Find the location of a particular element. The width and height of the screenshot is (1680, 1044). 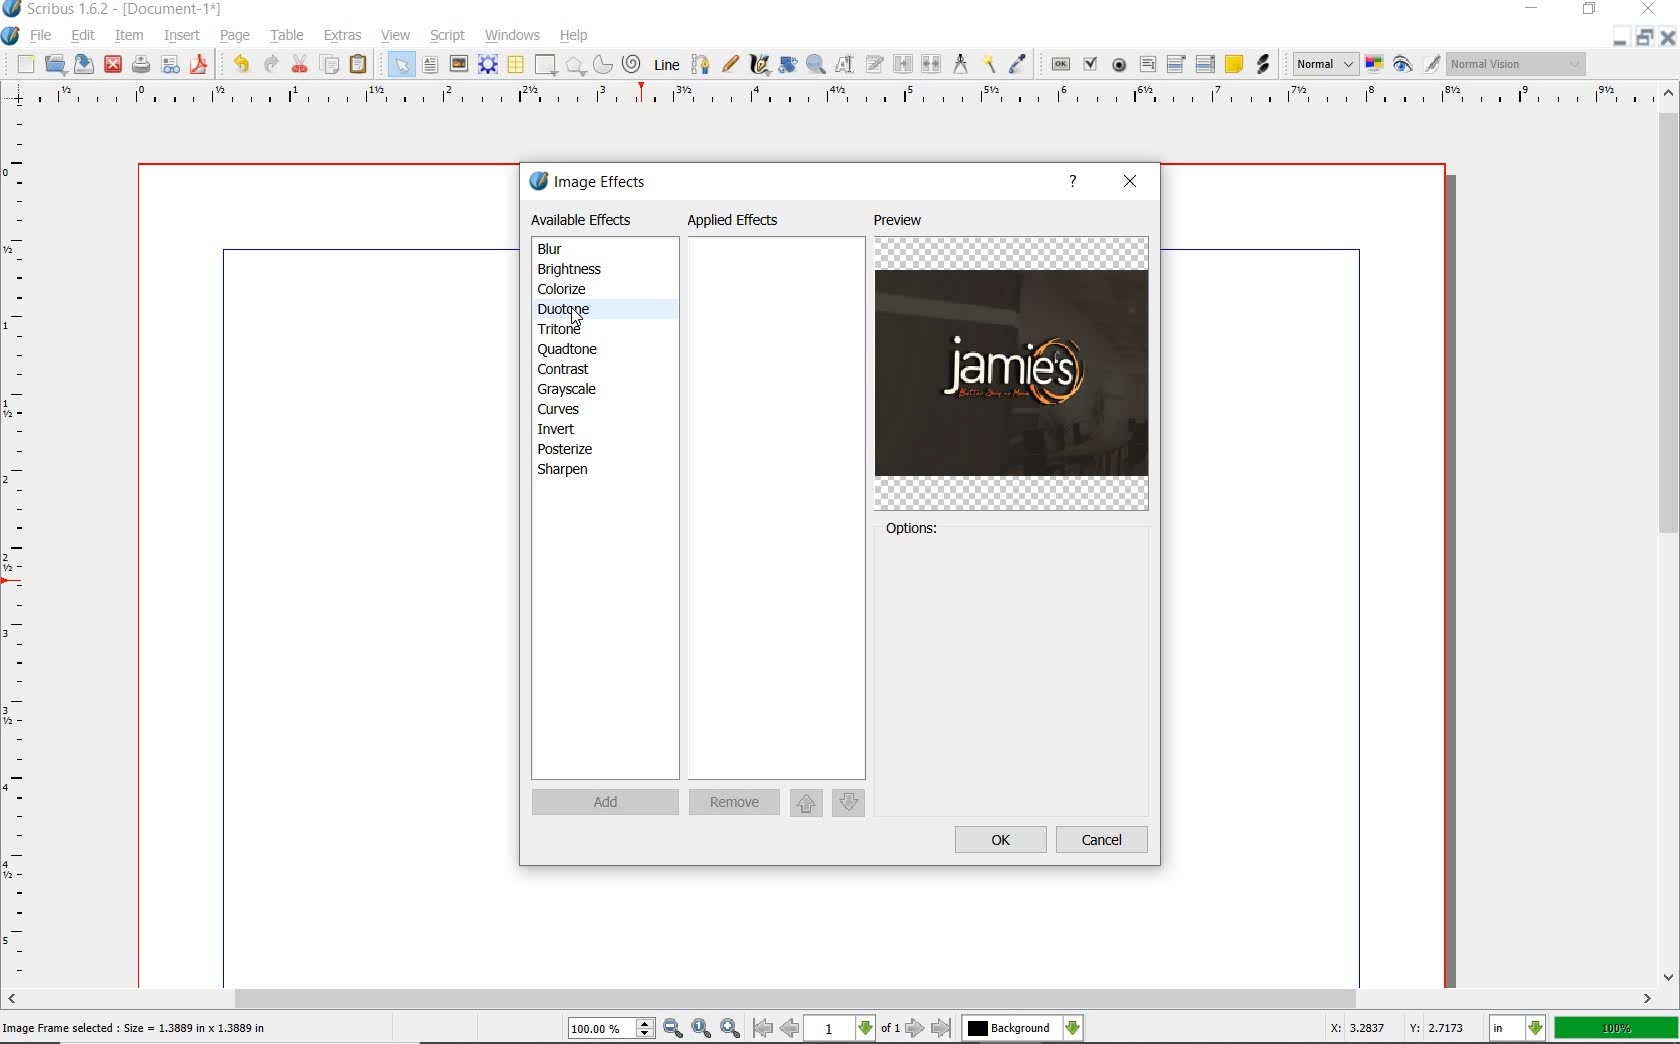

blur is located at coordinates (551, 249).